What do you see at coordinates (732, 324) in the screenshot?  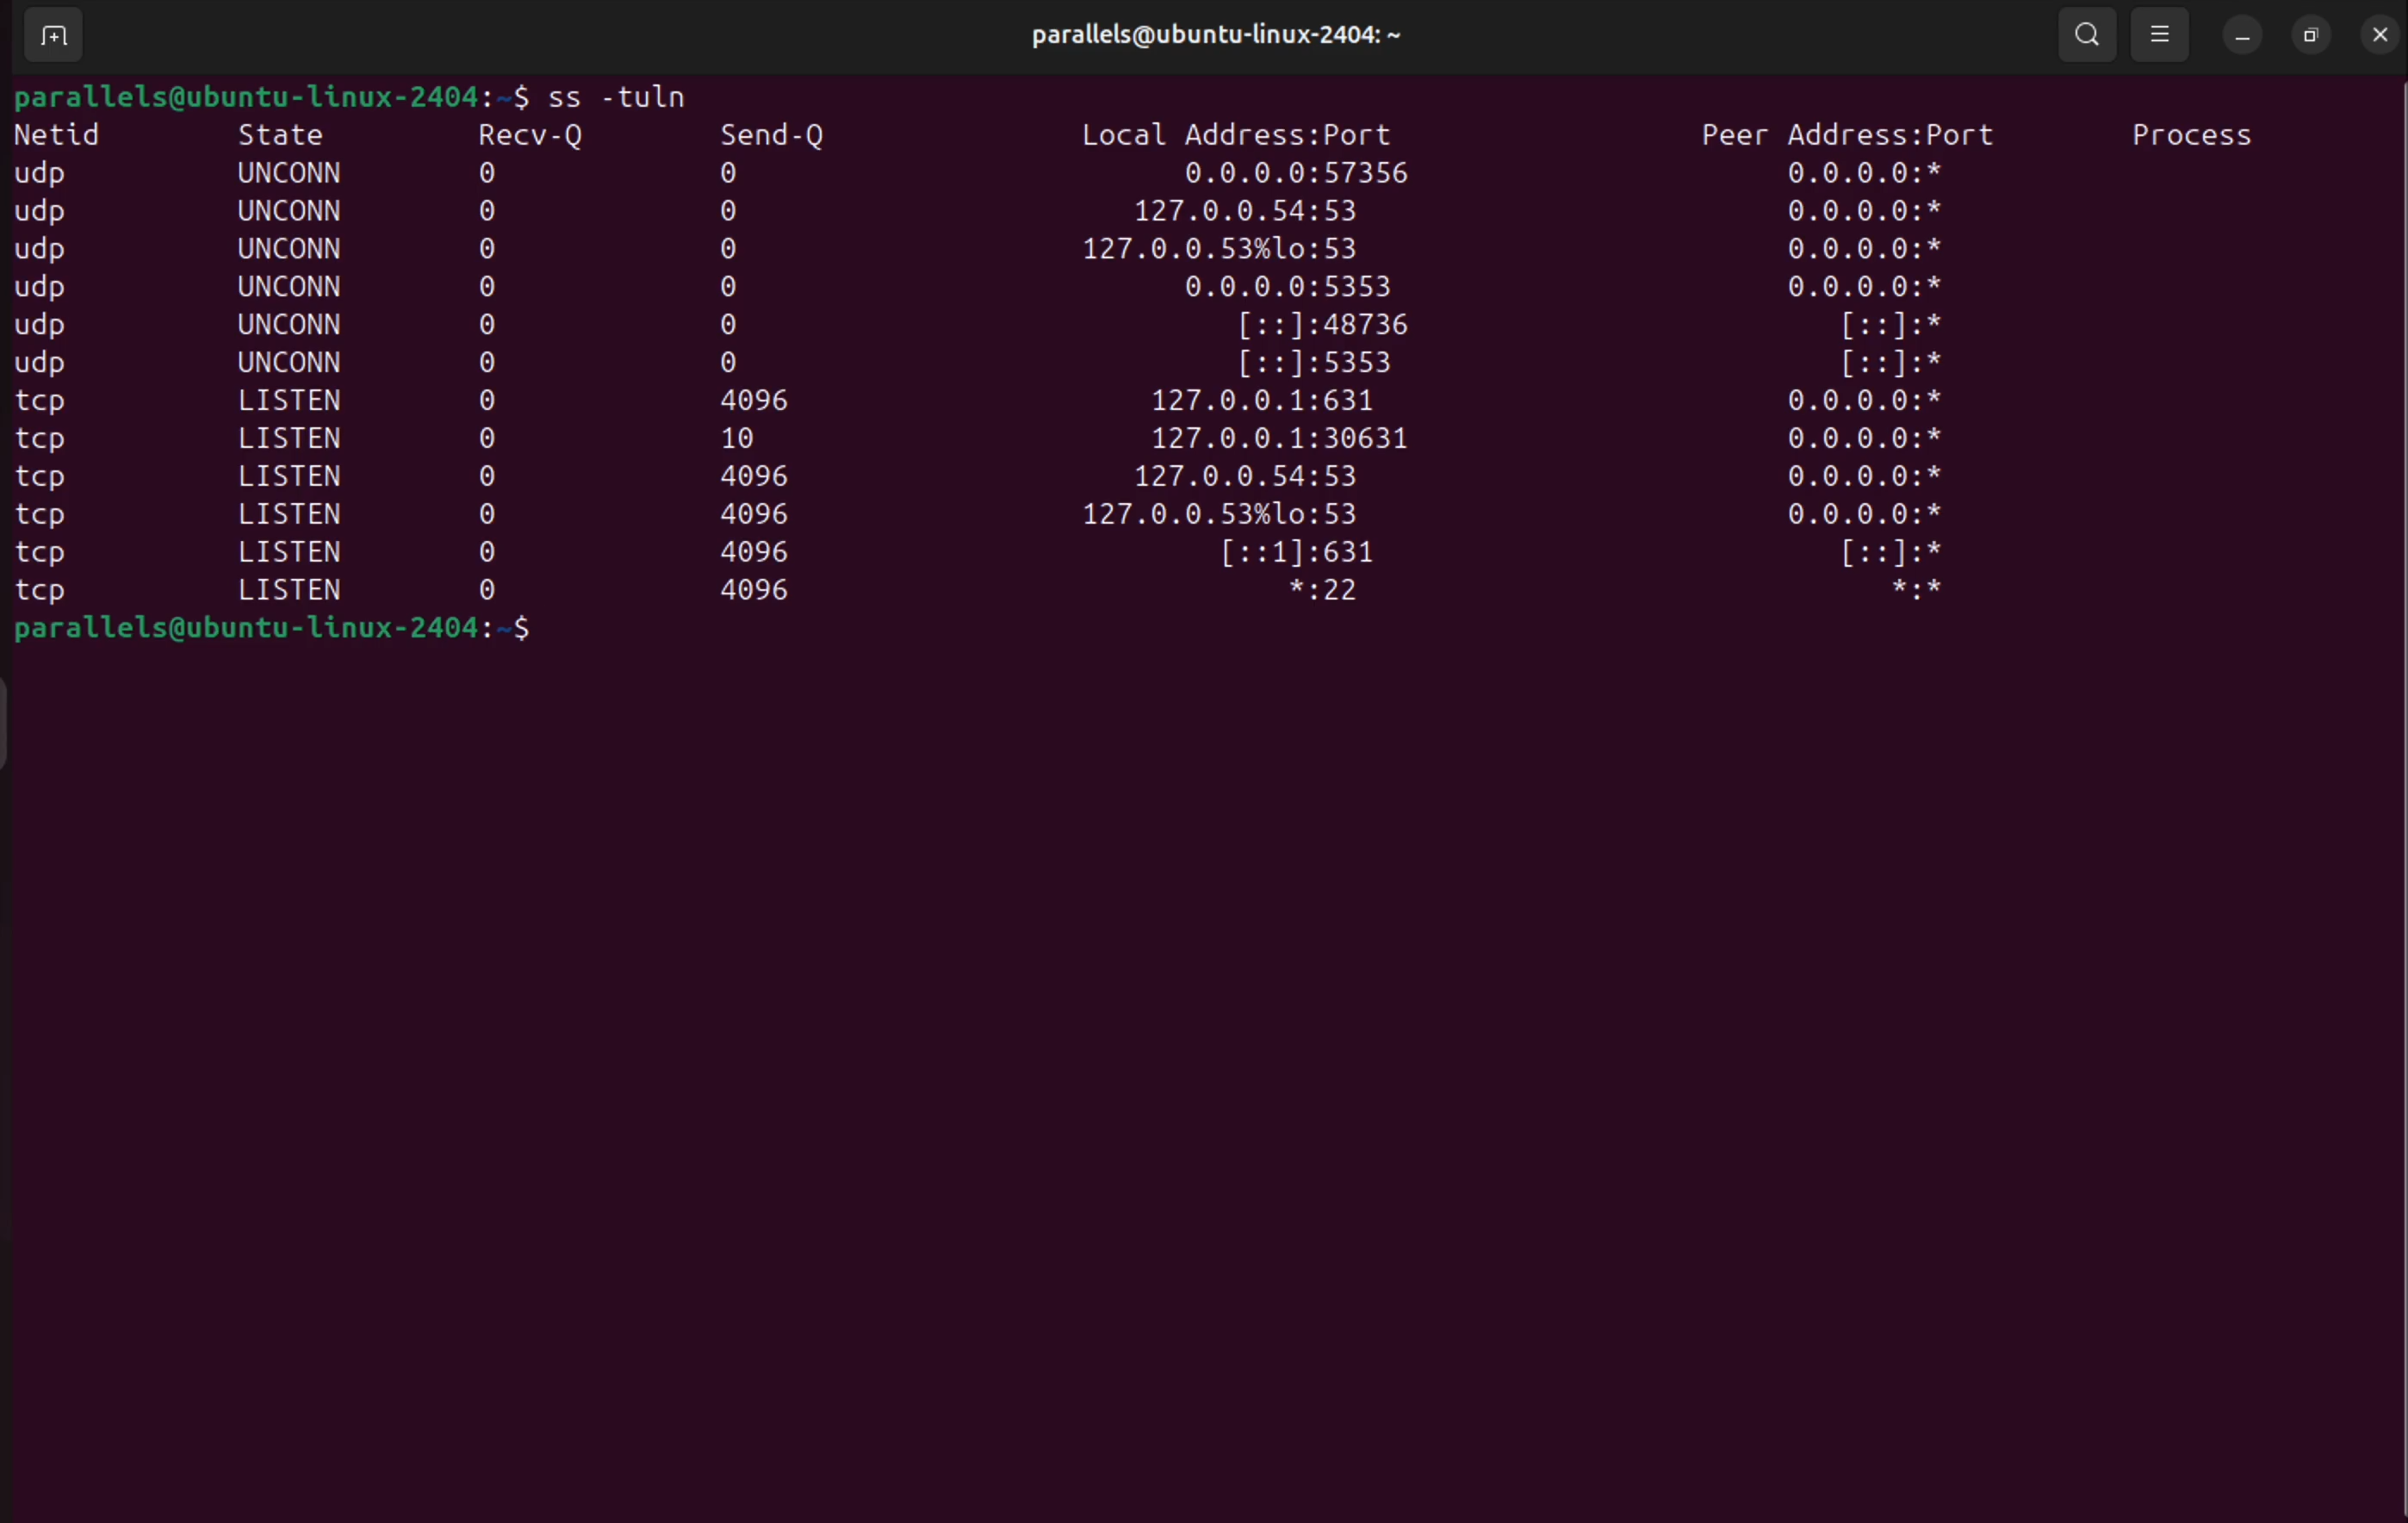 I see `0` at bounding box center [732, 324].